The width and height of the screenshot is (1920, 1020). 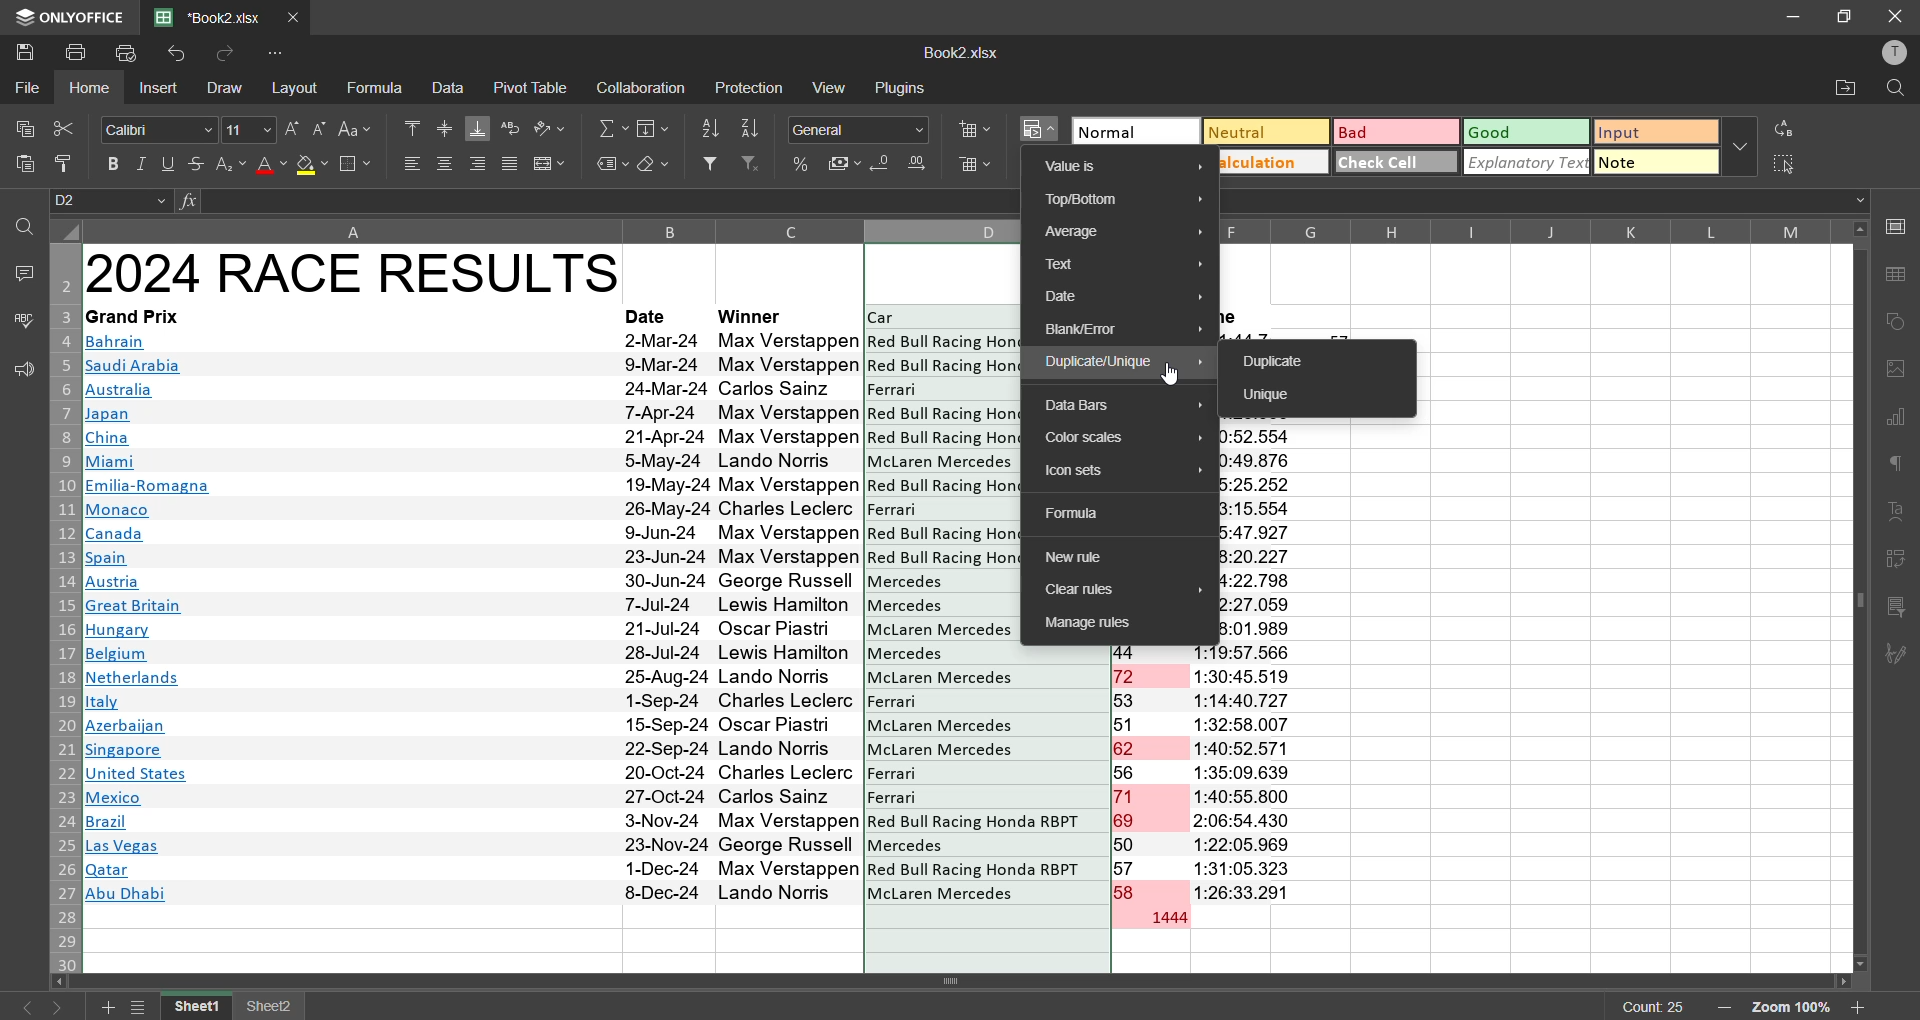 I want to click on decrease decimal, so click(x=884, y=166).